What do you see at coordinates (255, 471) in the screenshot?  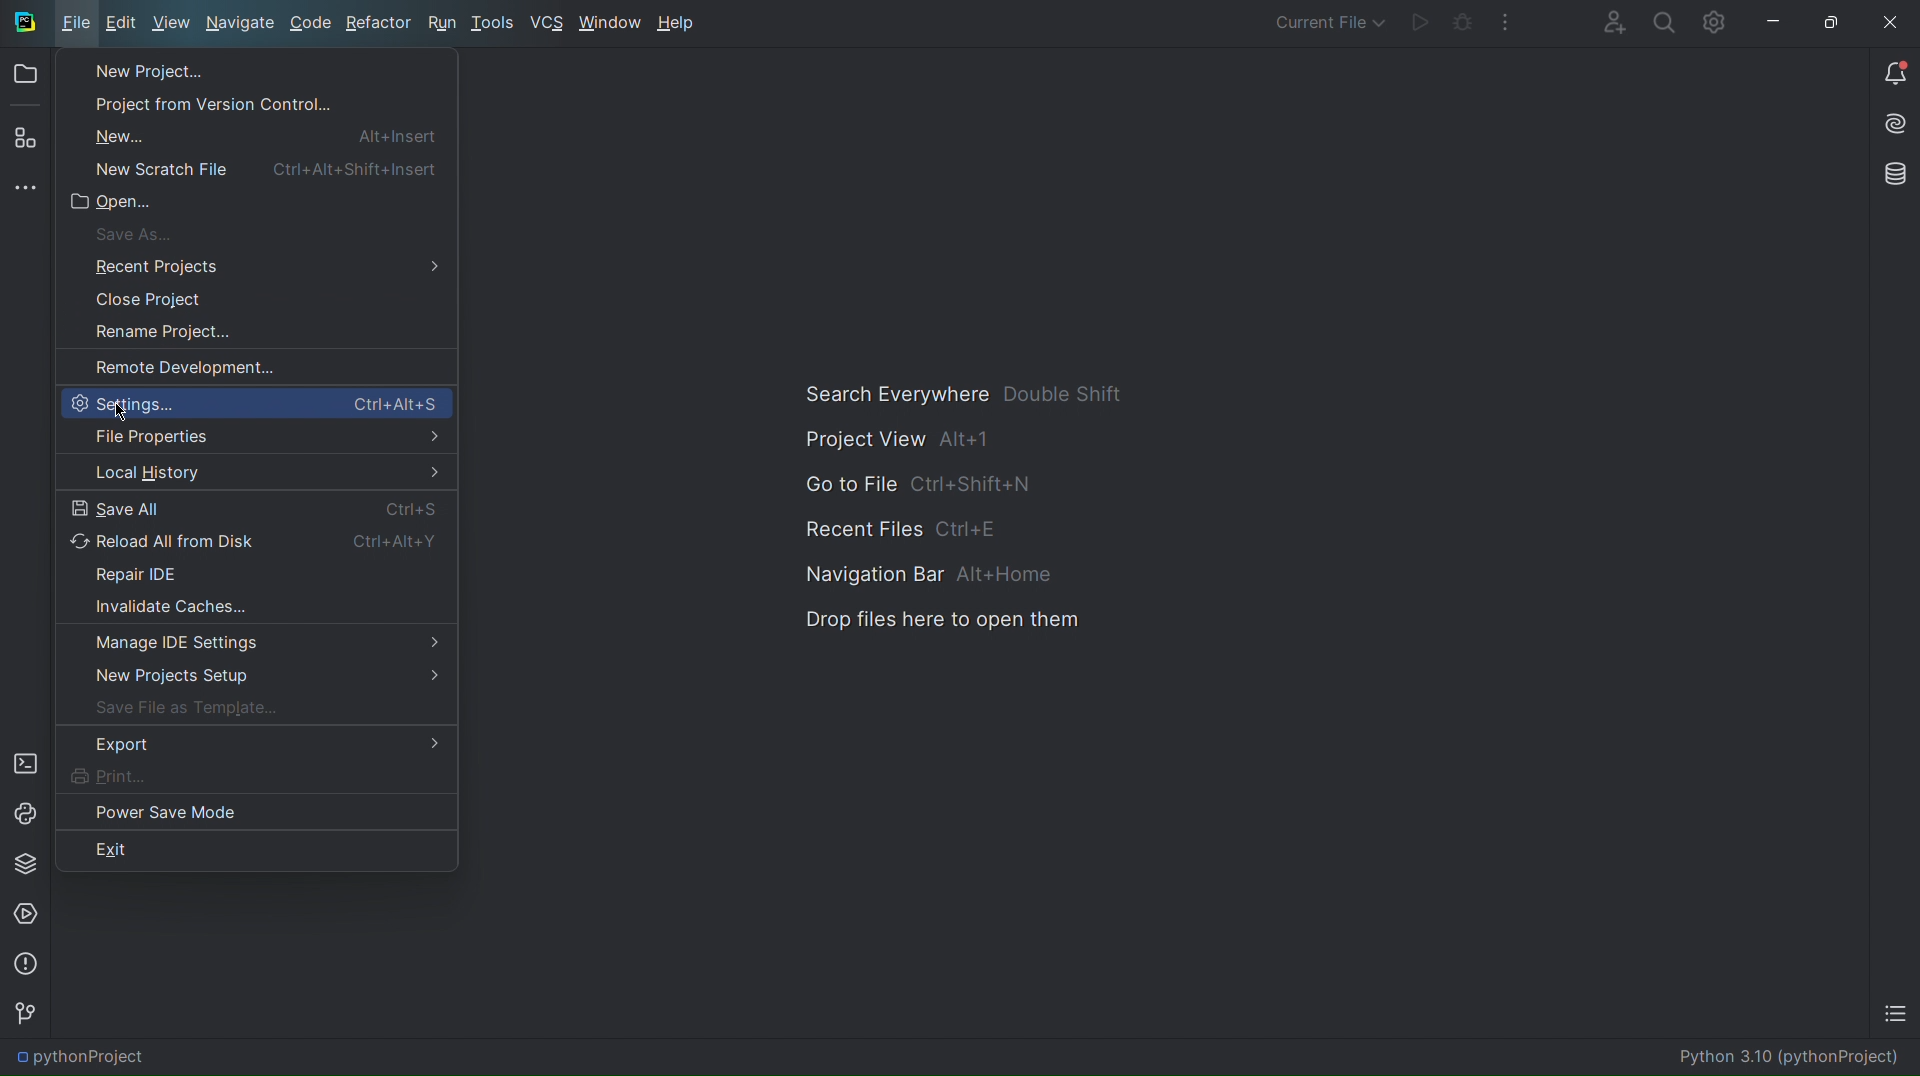 I see `Local History` at bounding box center [255, 471].